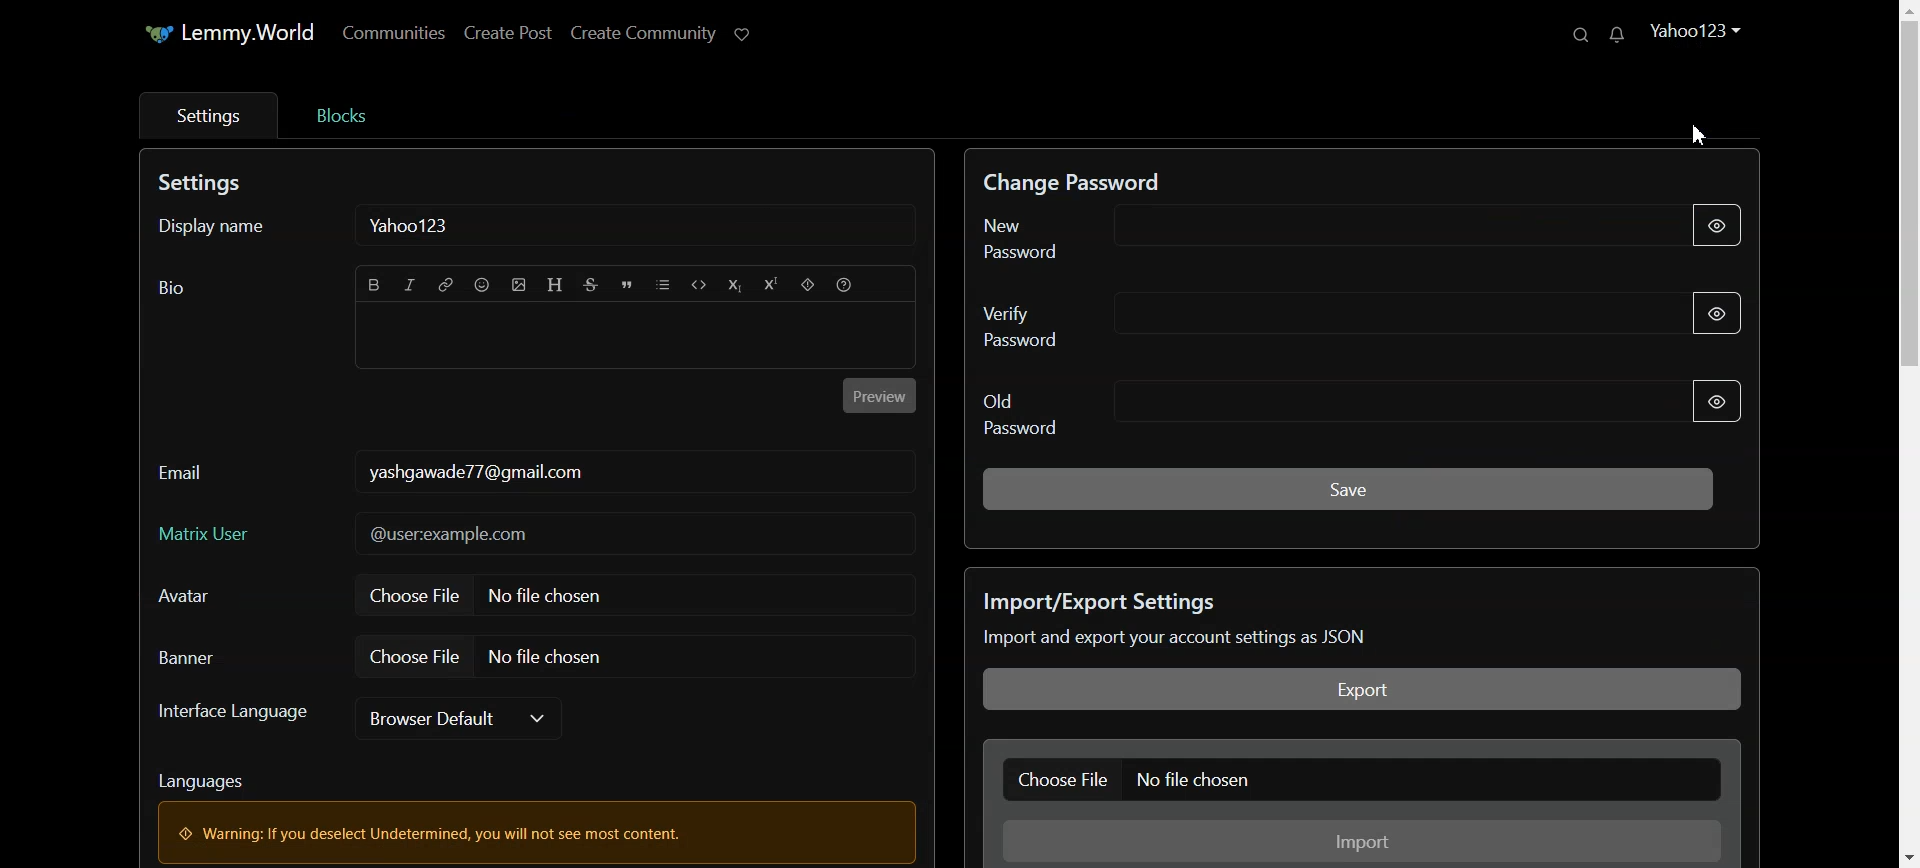 The height and width of the screenshot is (868, 1920). I want to click on Typing window, so click(636, 336).